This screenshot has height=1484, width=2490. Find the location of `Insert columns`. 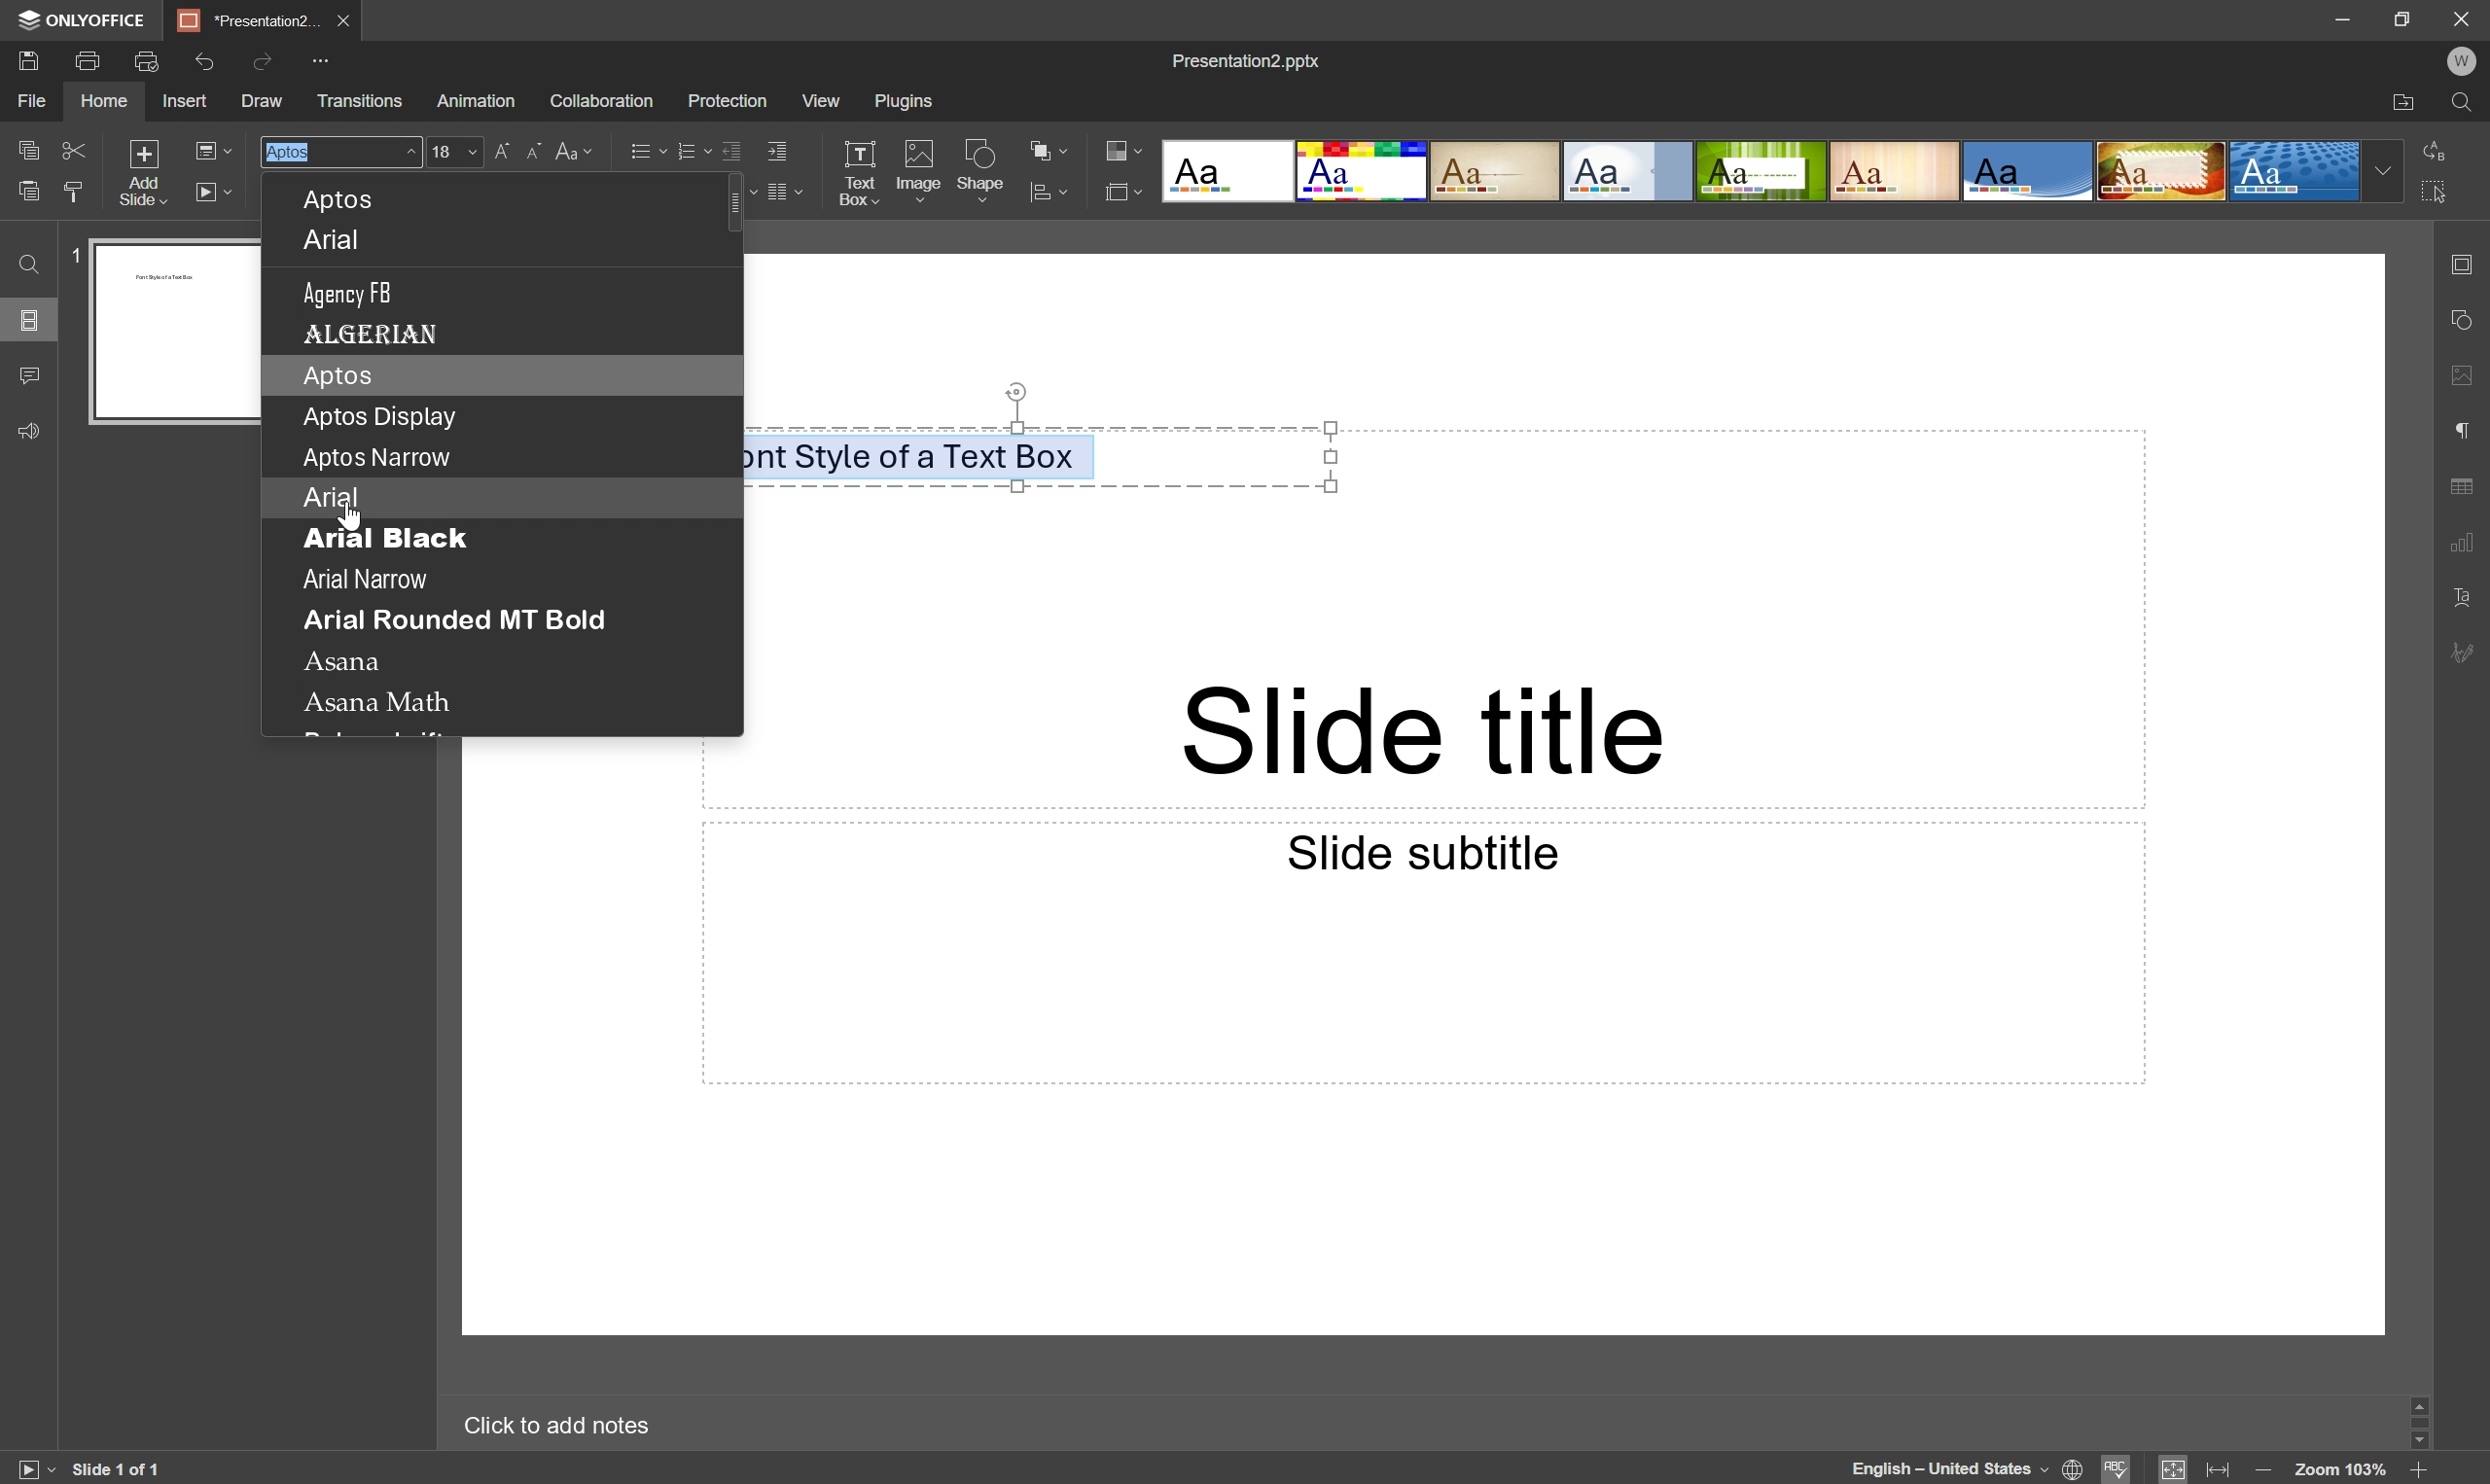

Insert columns is located at coordinates (788, 191).